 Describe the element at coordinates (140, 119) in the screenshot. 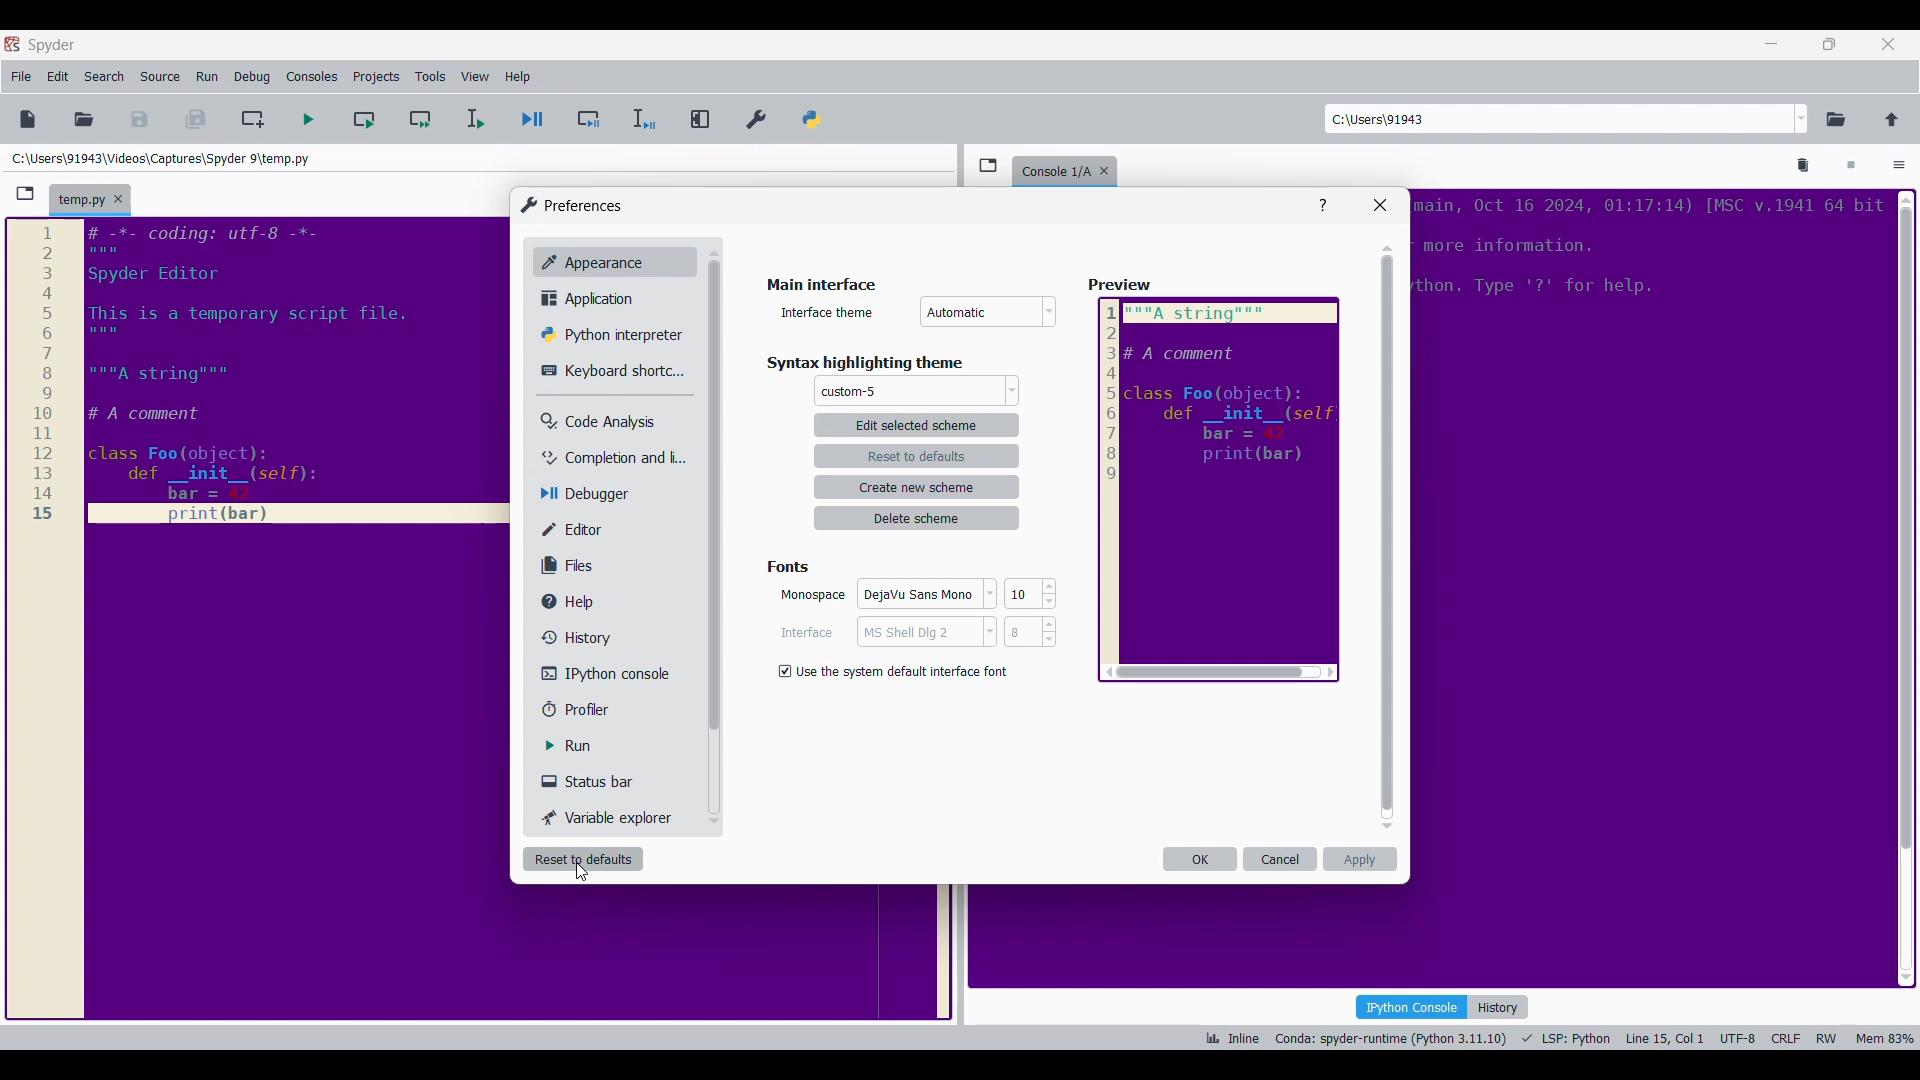

I see `Save` at that location.